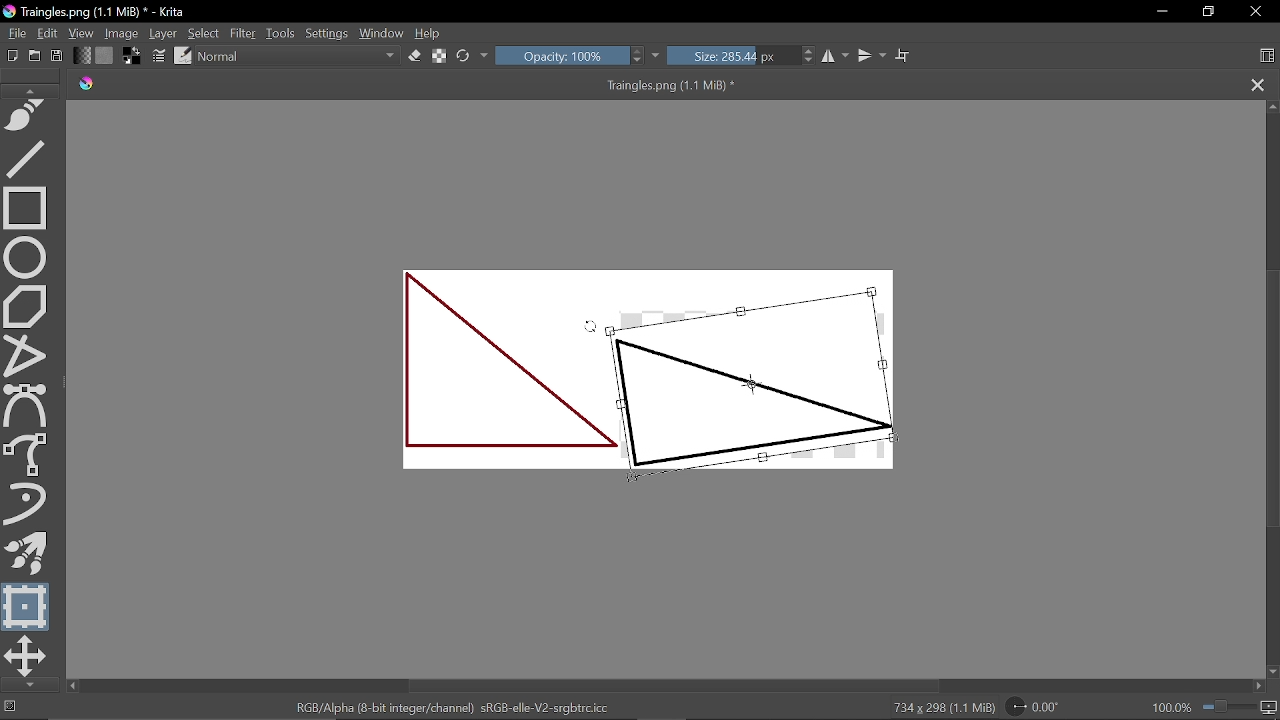 This screenshot has height=720, width=1280. Describe the element at coordinates (34, 55) in the screenshot. I see `Open document` at that location.